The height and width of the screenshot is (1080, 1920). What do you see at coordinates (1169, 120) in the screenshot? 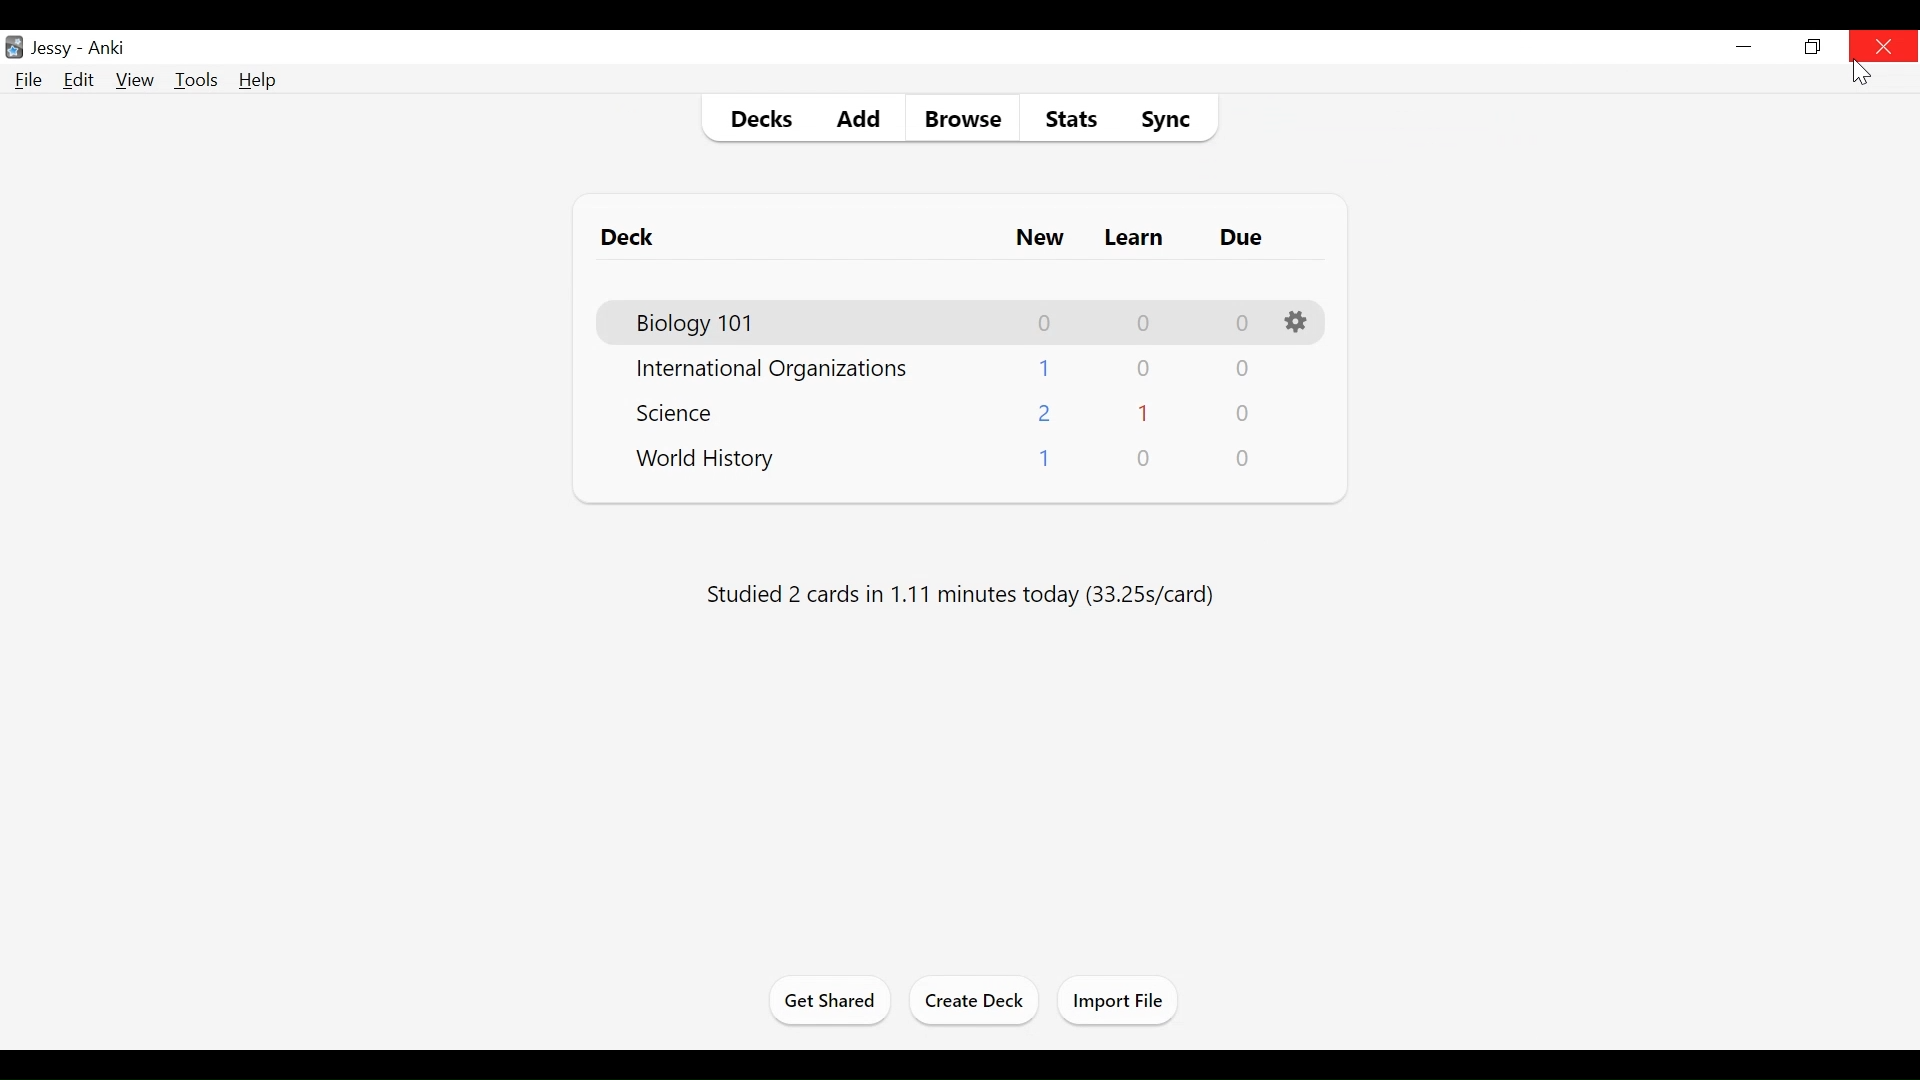
I see `Sync` at bounding box center [1169, 120].